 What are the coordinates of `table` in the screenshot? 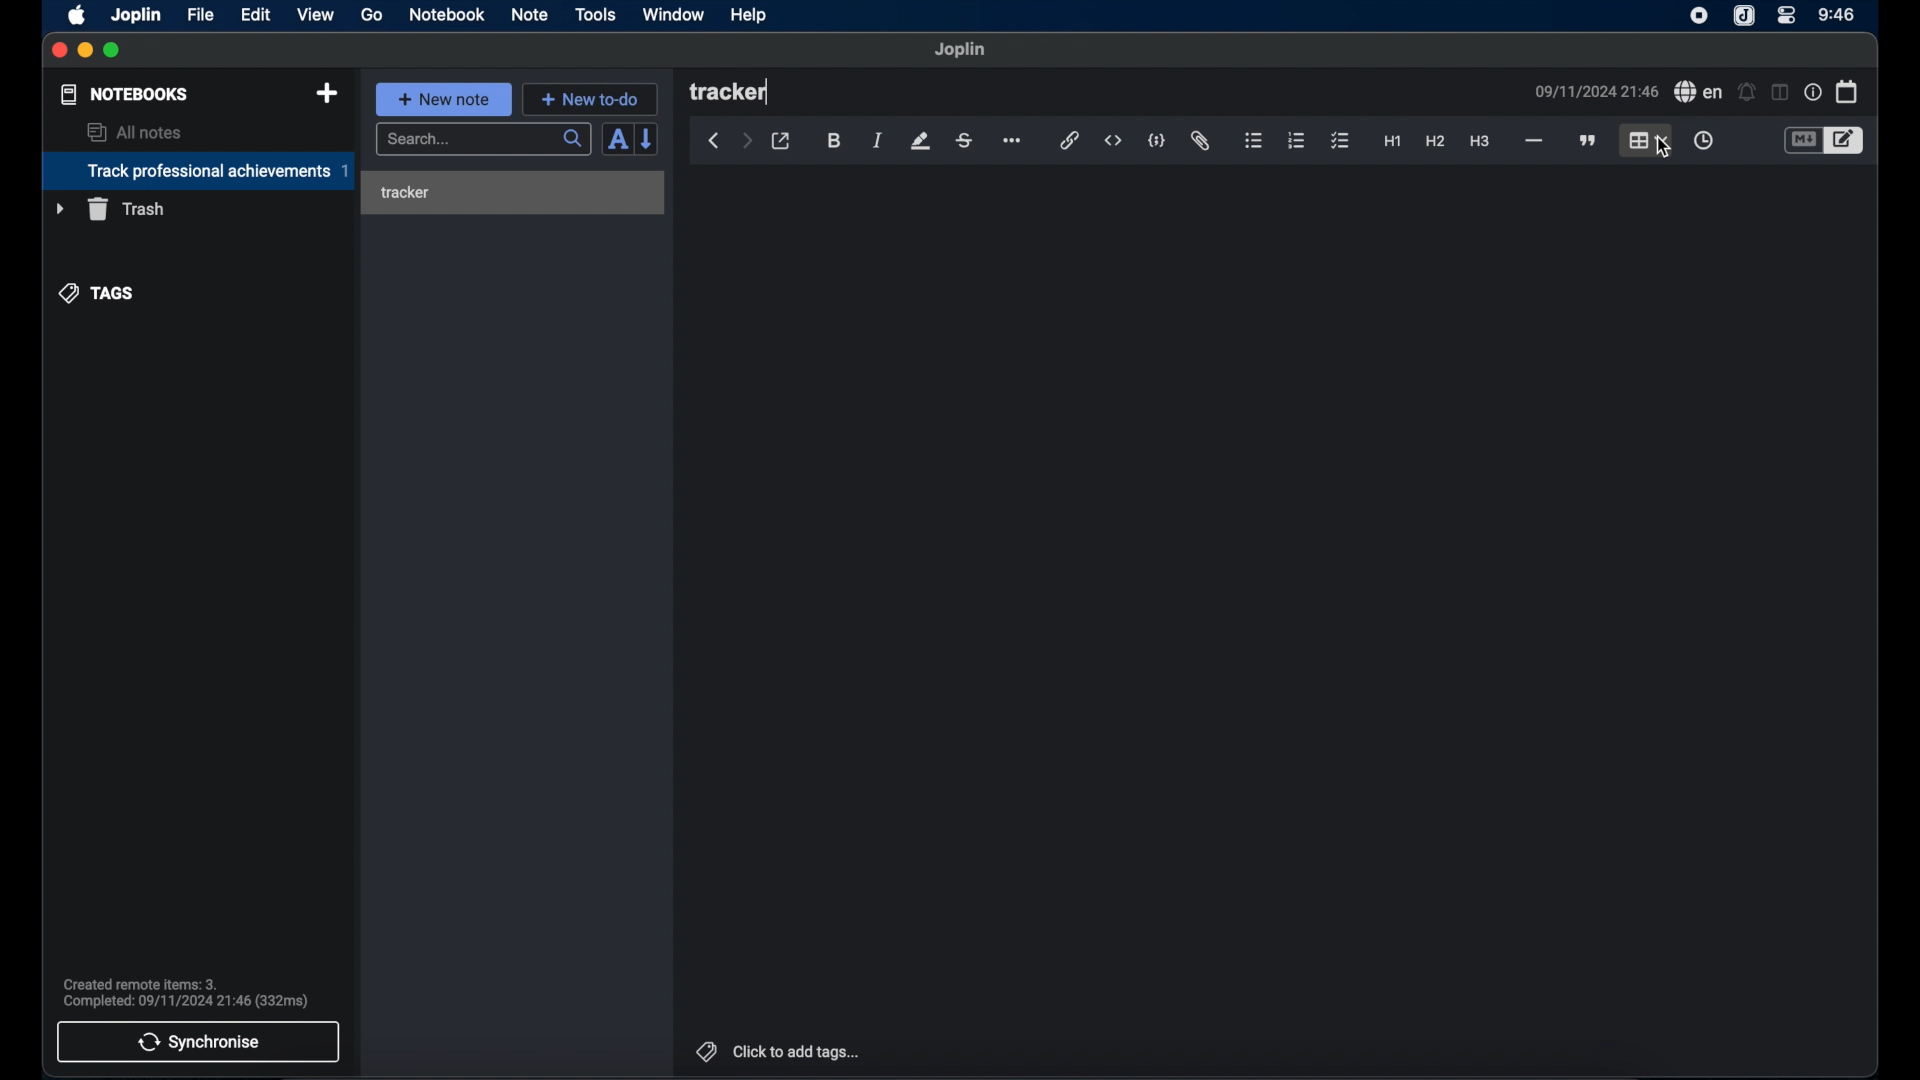 It's located at (1649, 139).